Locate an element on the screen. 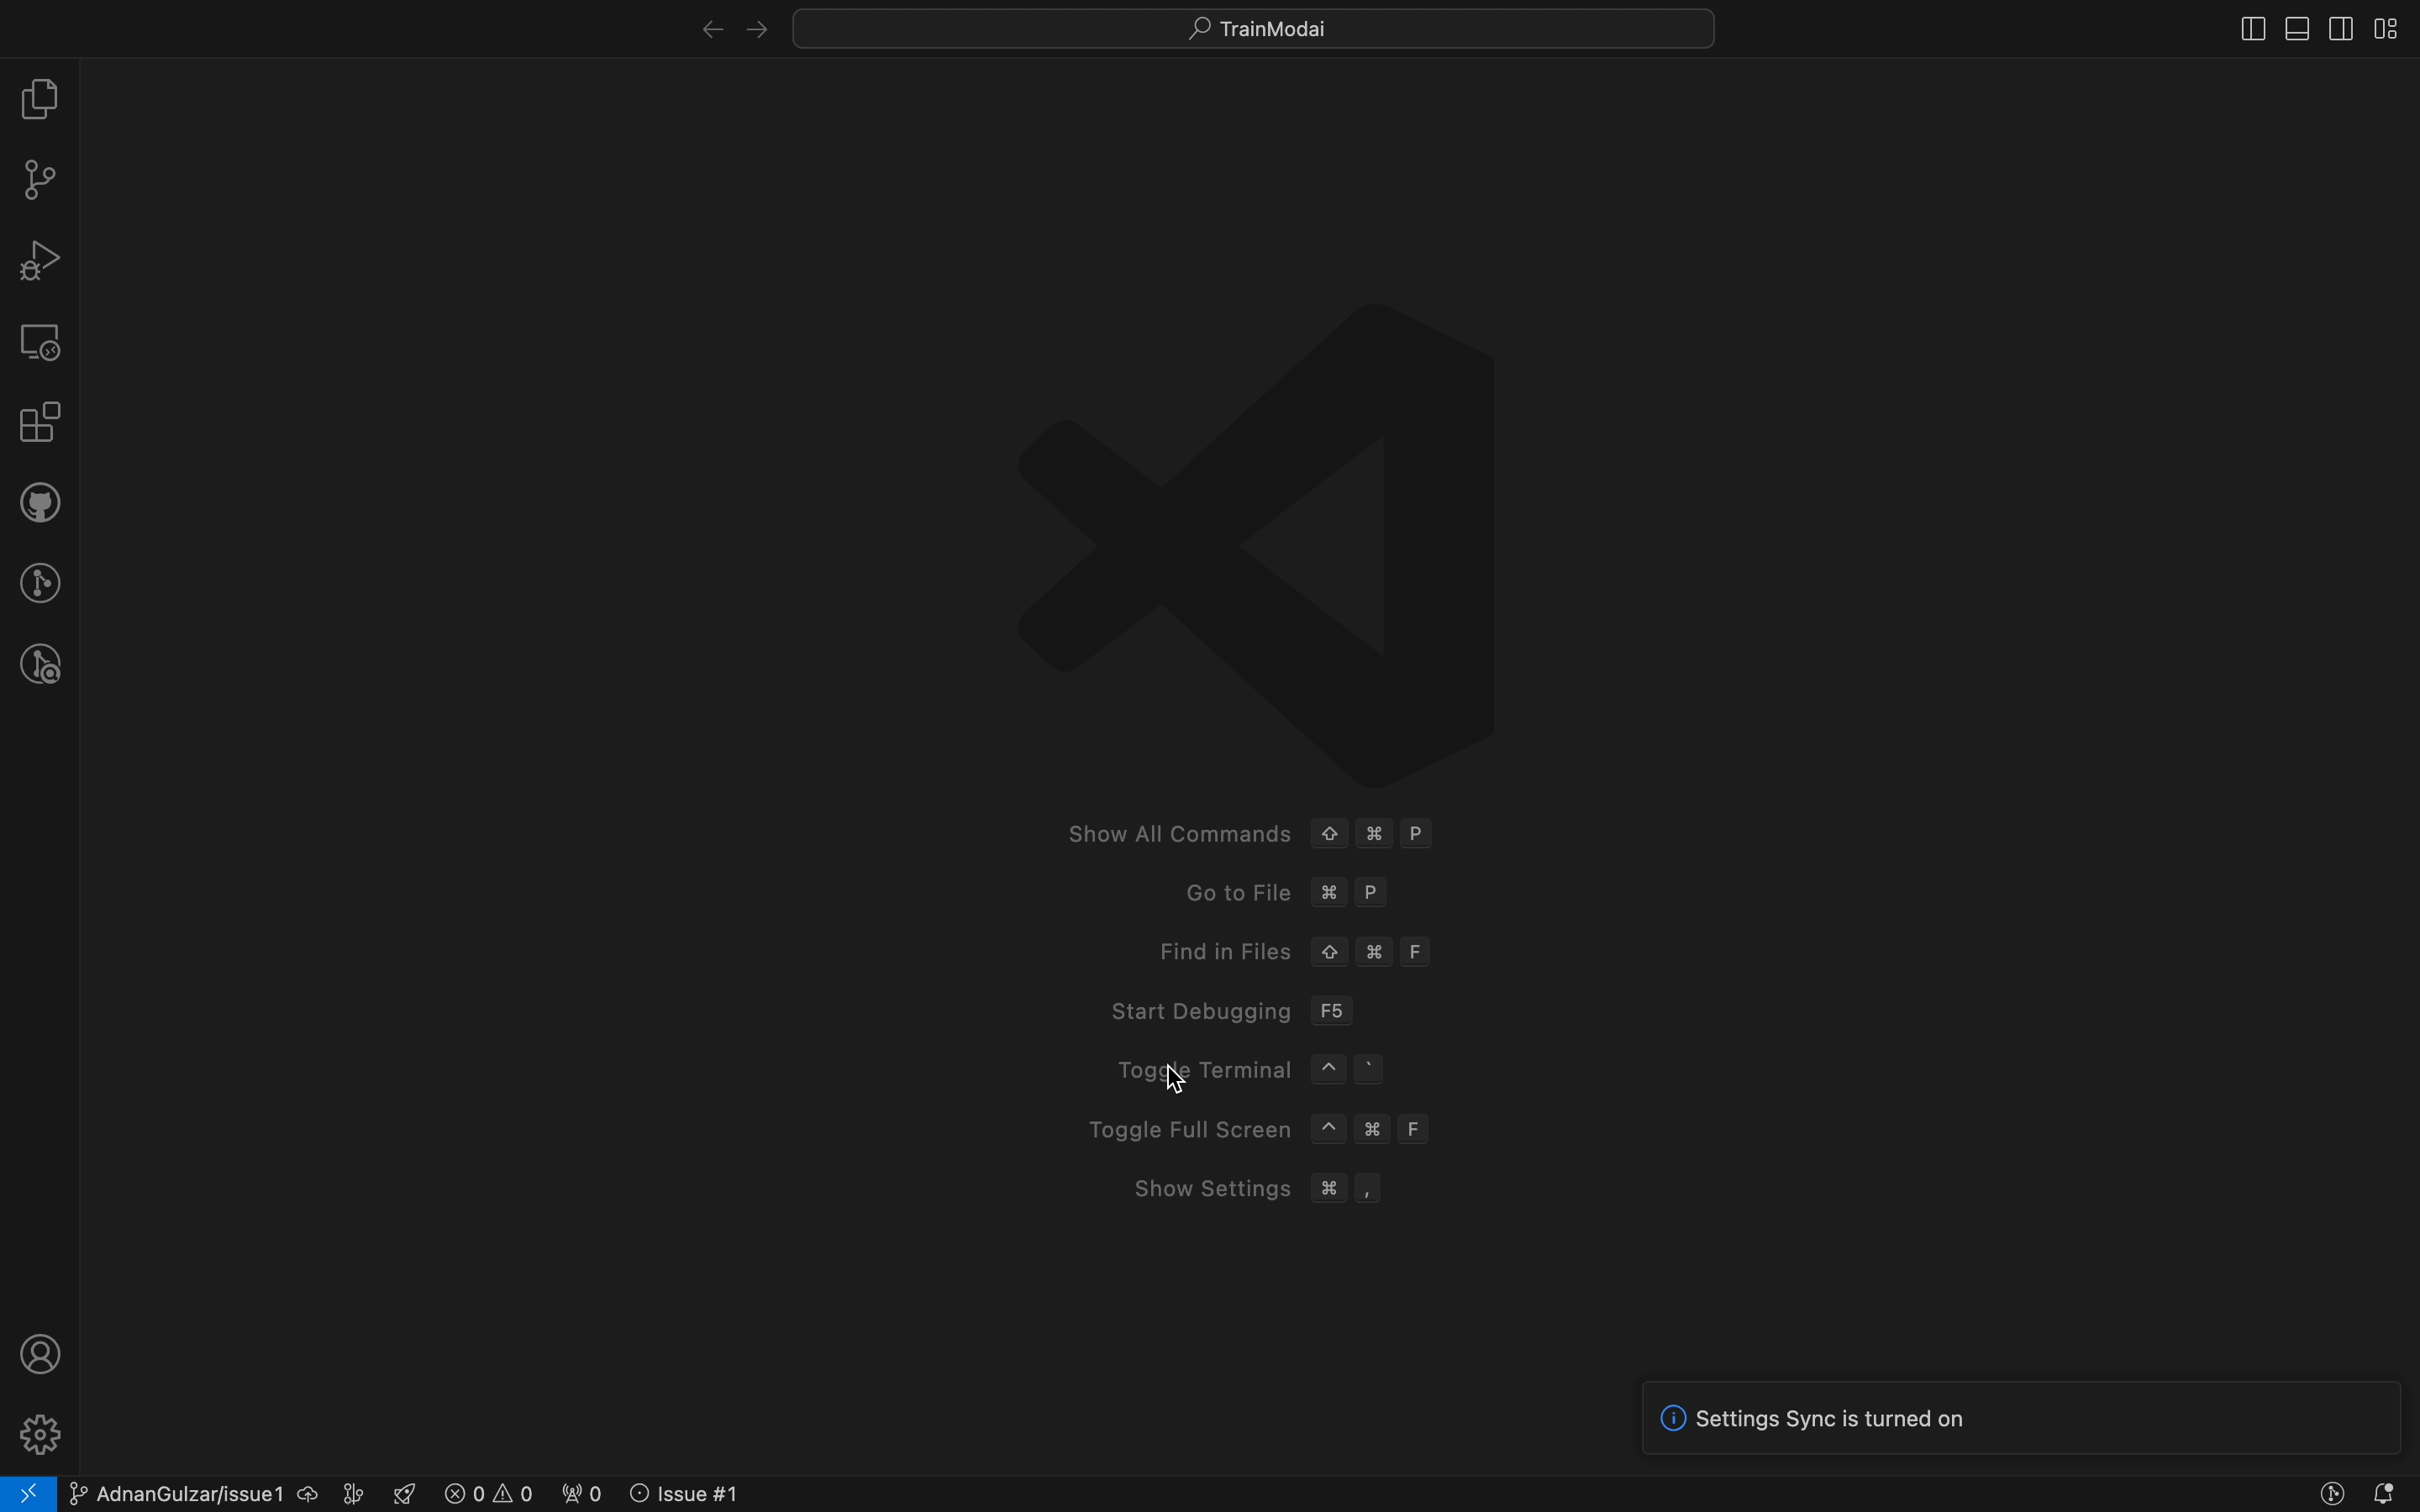 The width and height of the screenshot is (2420, 1512). setting sync message is located at coordinates (2036, 1419).